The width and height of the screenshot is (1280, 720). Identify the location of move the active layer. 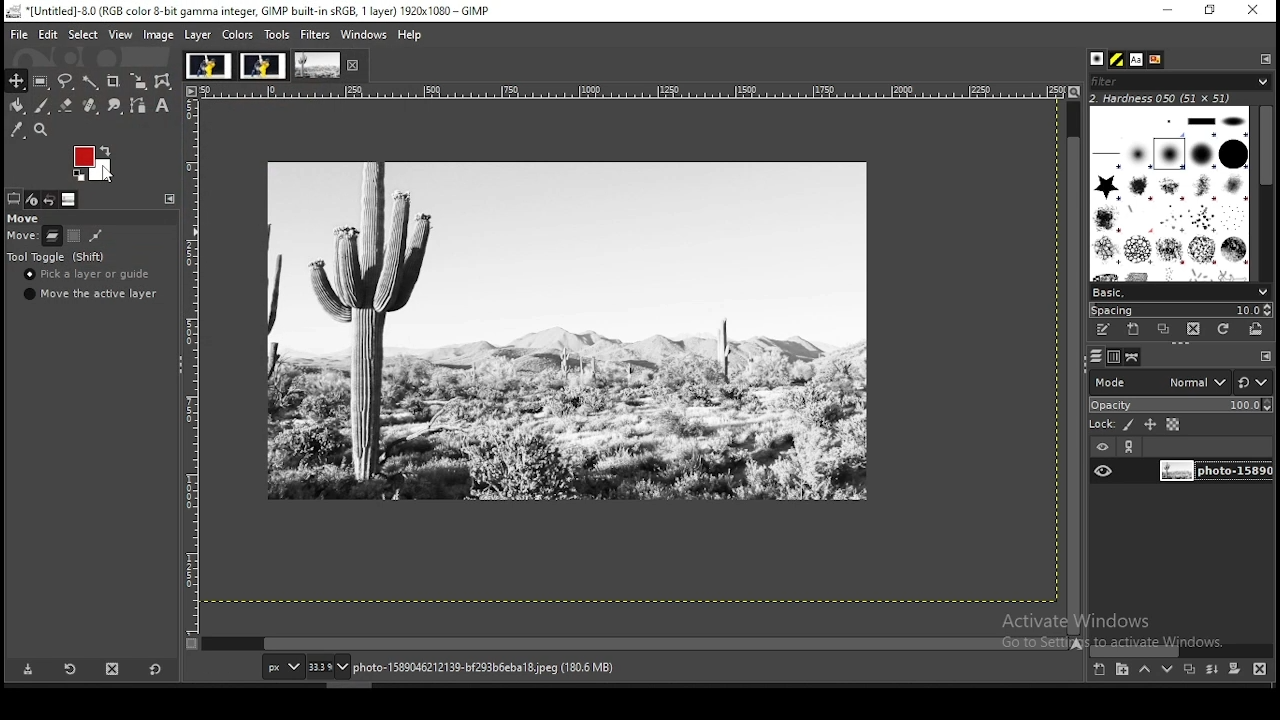
(94, 293).